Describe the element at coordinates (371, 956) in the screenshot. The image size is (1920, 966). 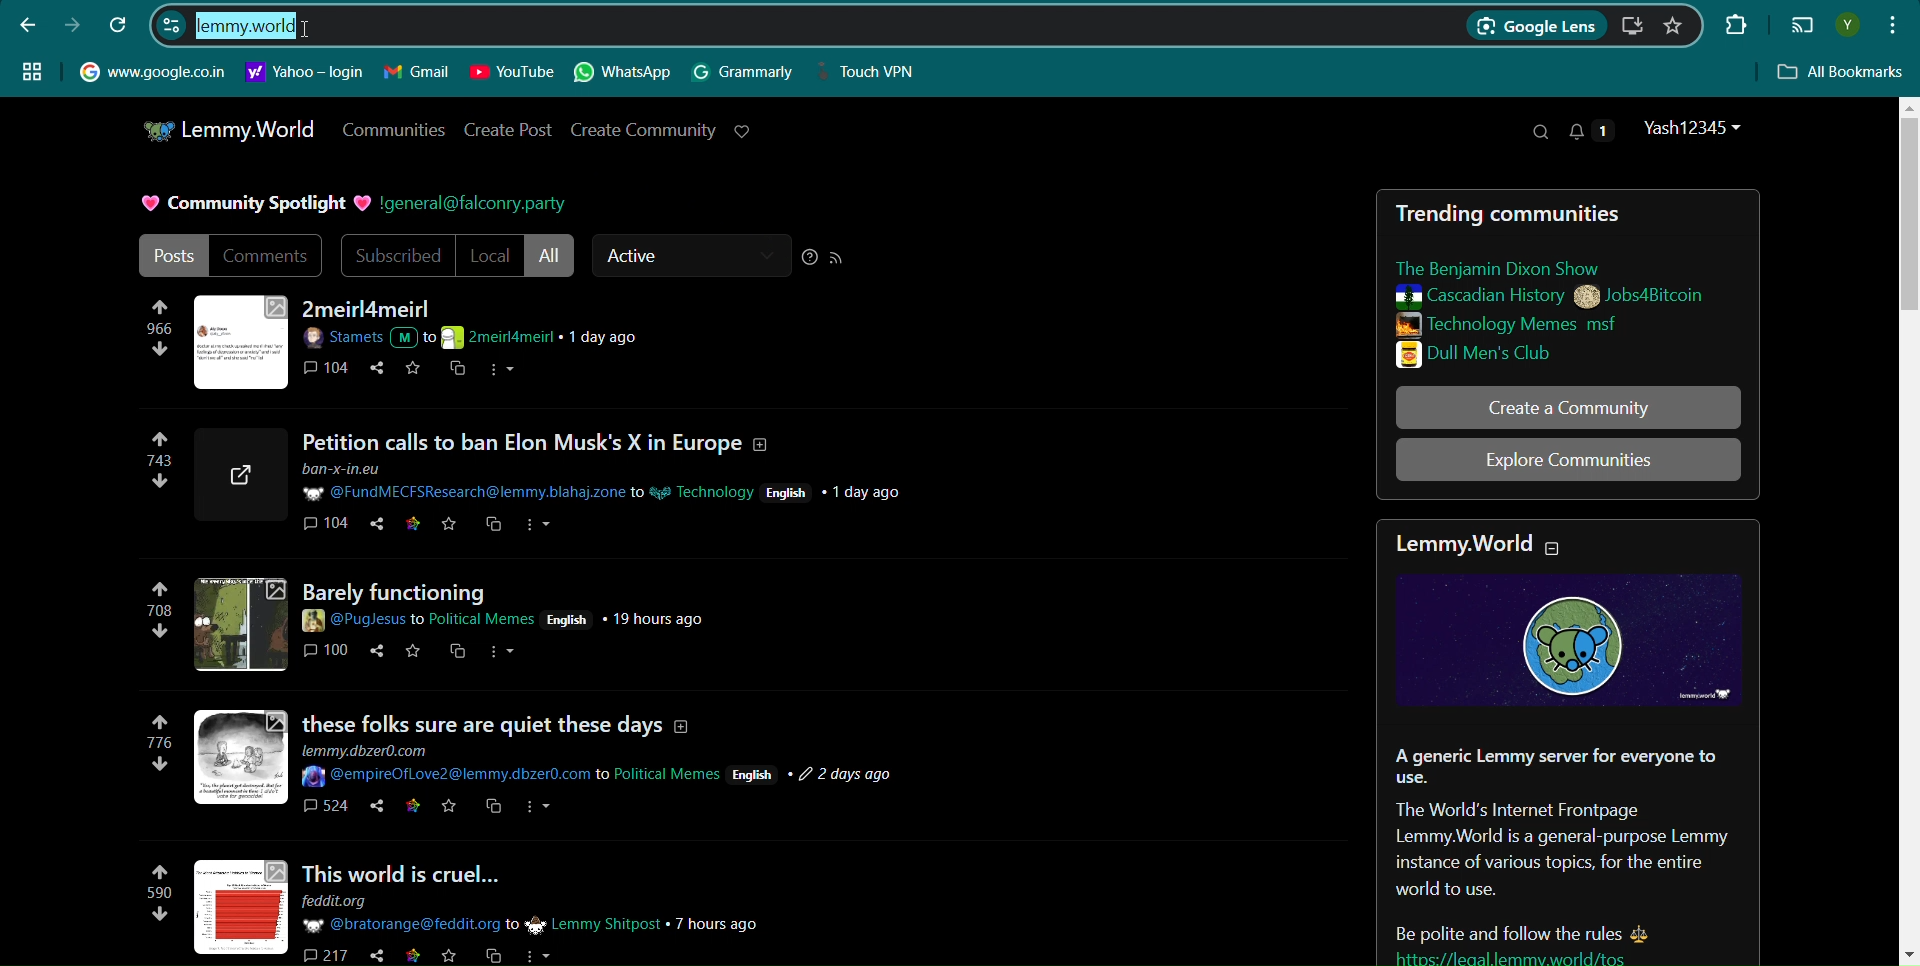
I see `share` at that location.